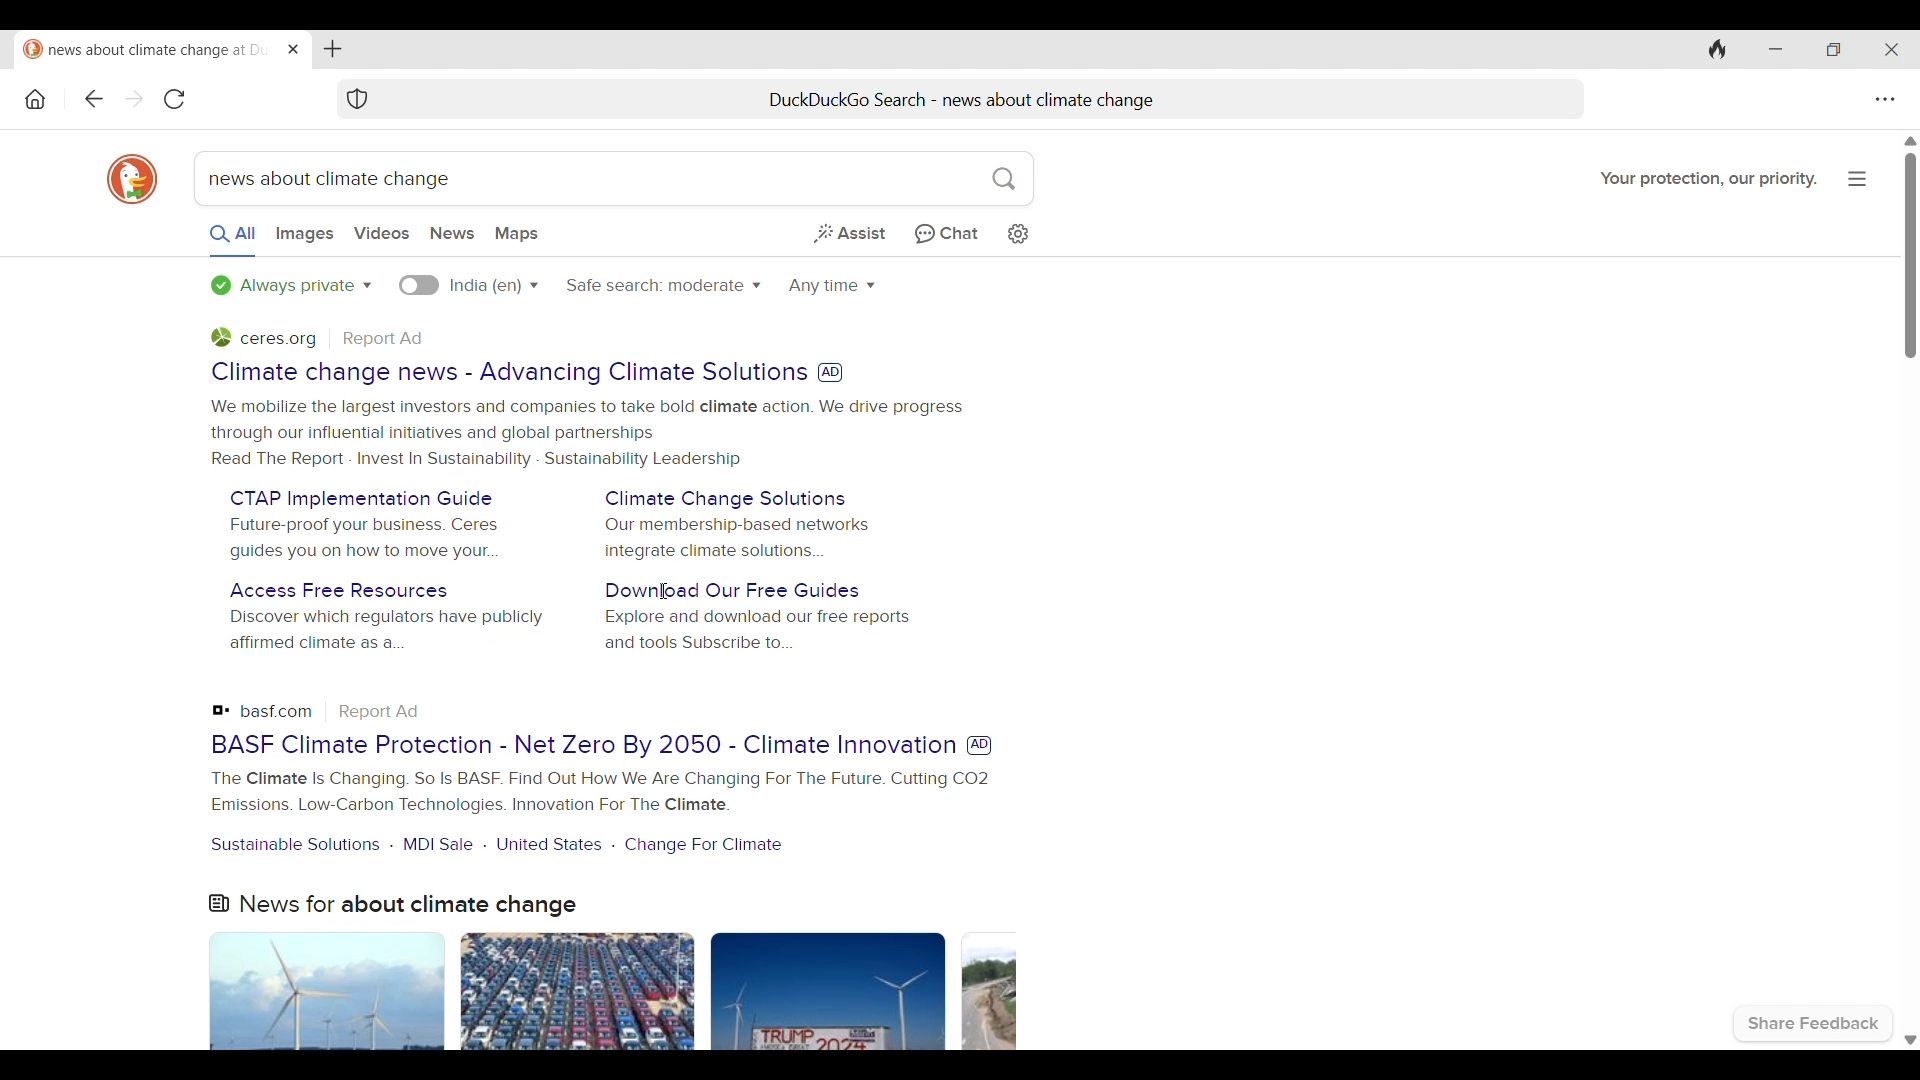 The width and height of the screenshot is (1920, 1080). What do you see at coordinates (364, 538) in the screenshot?
I see `Future proof your business ceres guides you on how to move your` at bounding box center [364, 538].